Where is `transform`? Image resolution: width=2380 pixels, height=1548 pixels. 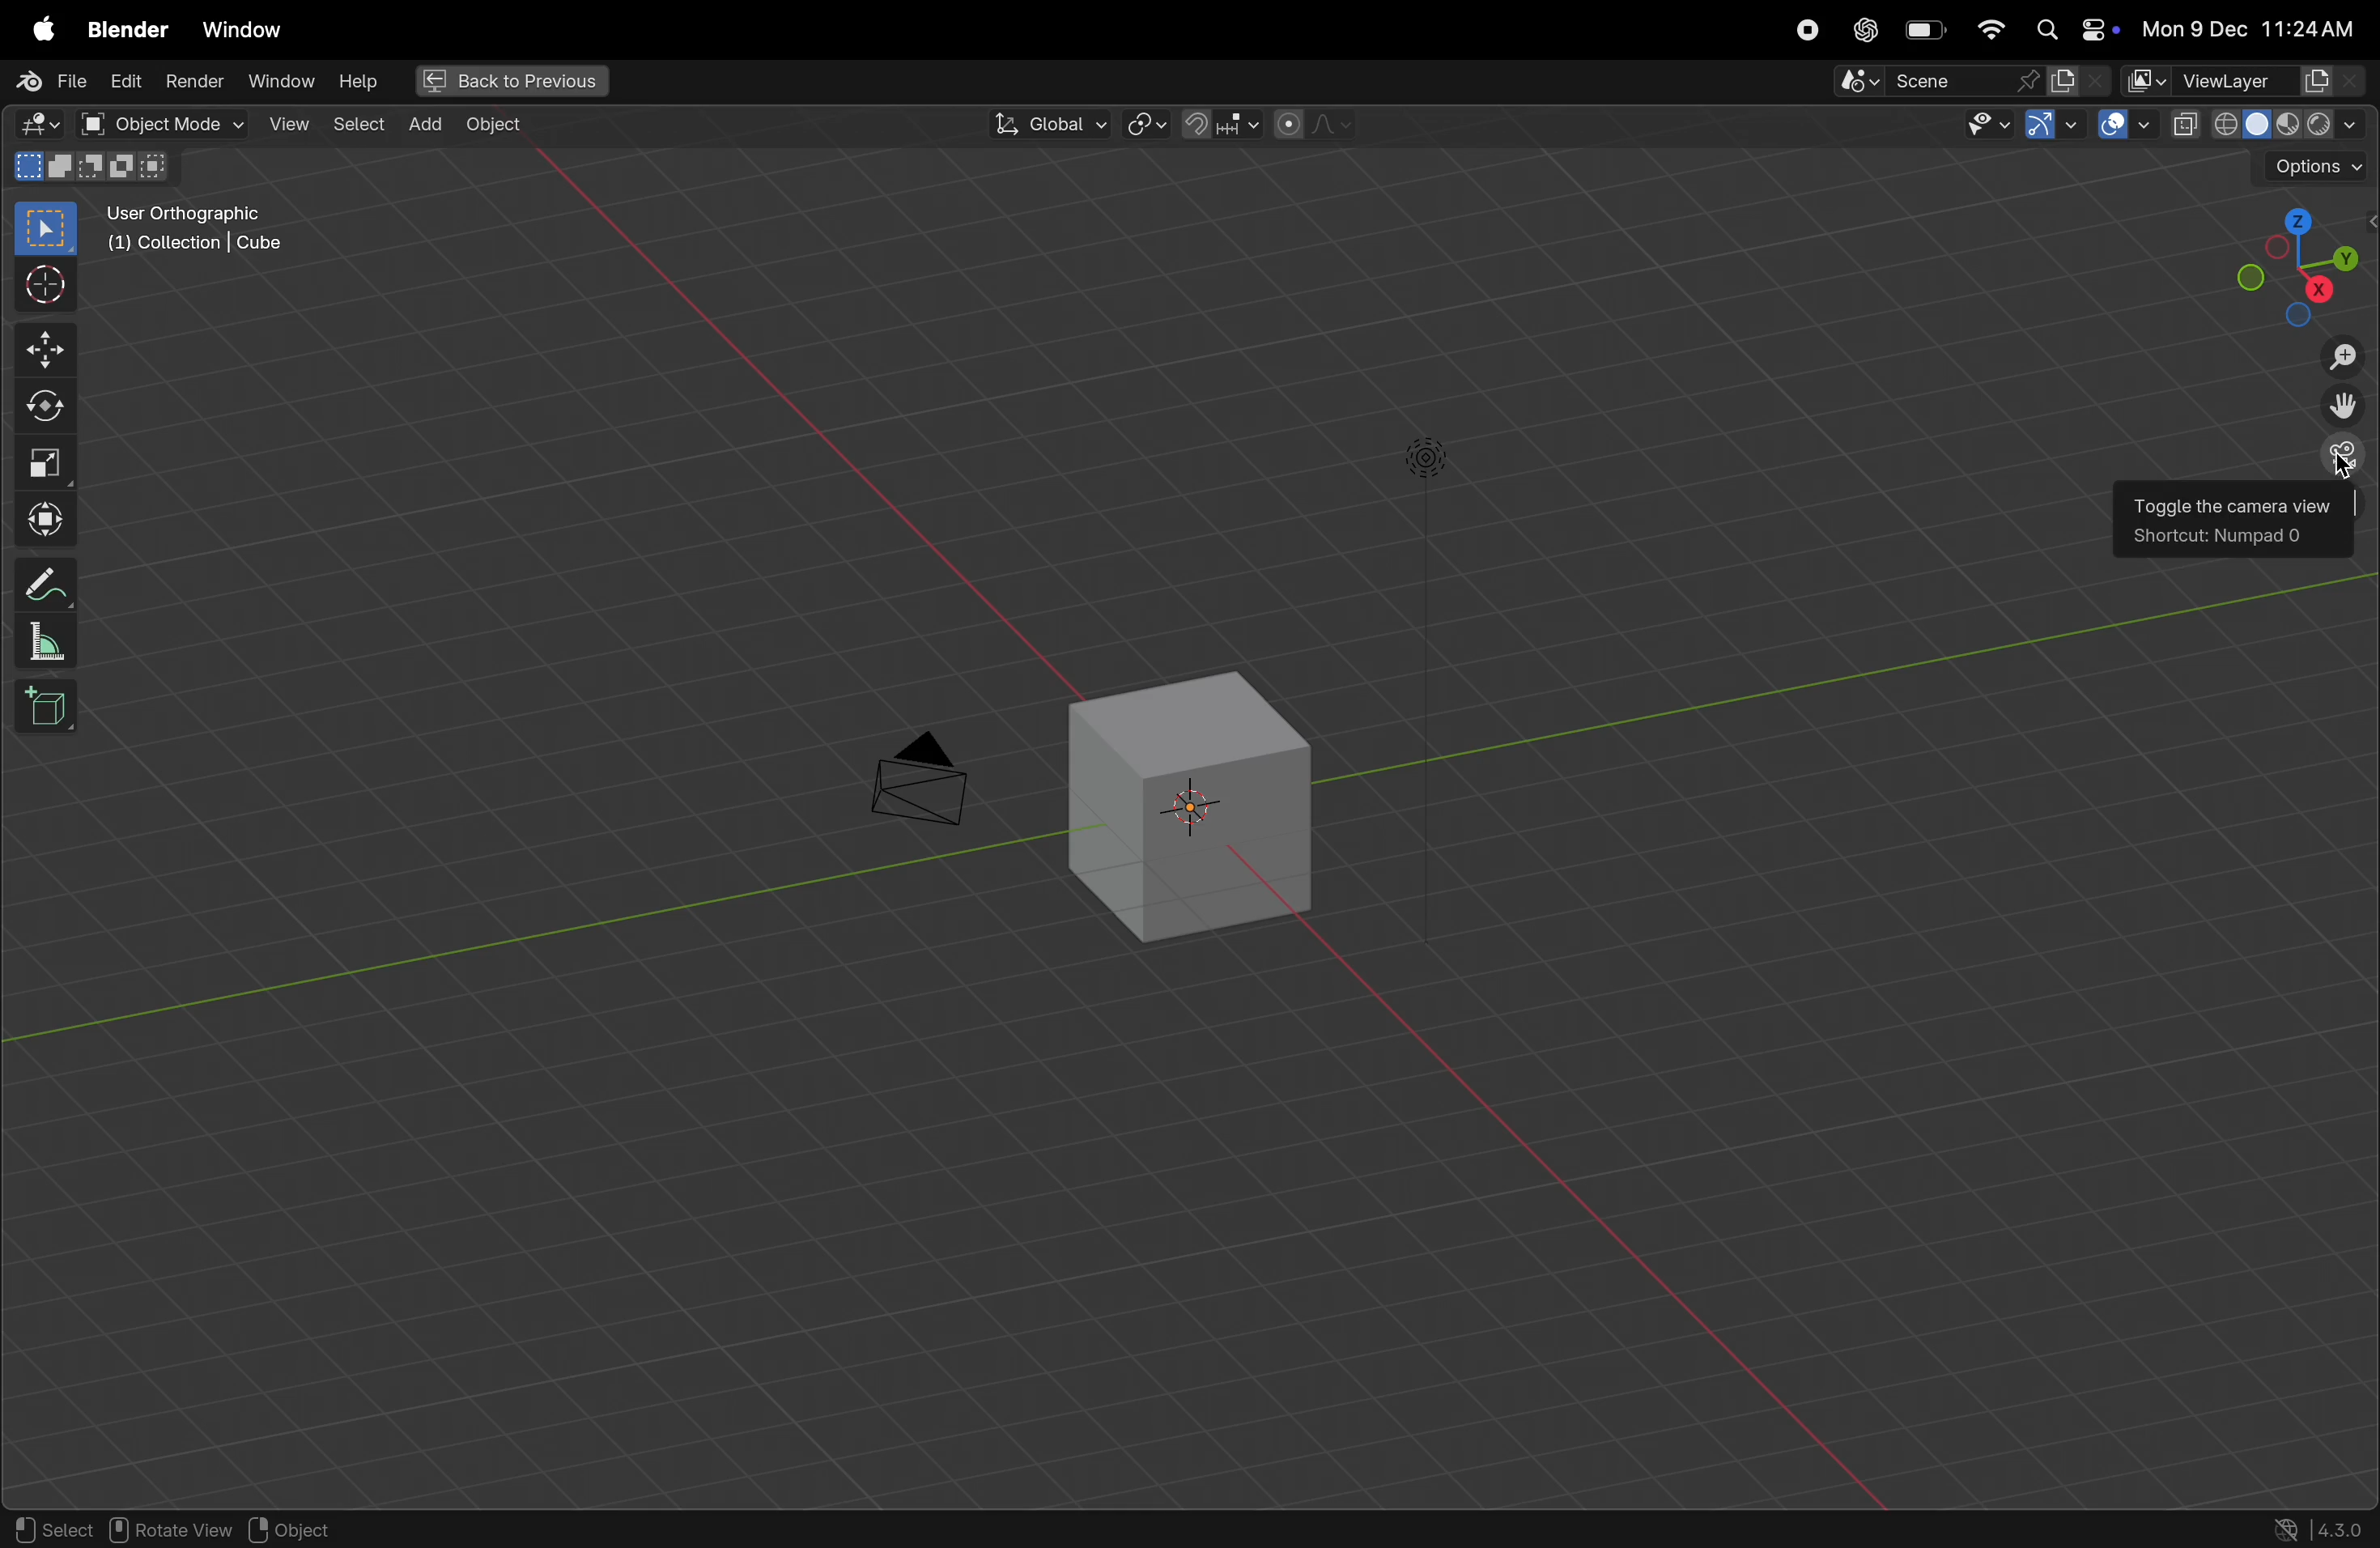 transform is located at coordinates (42, 521).